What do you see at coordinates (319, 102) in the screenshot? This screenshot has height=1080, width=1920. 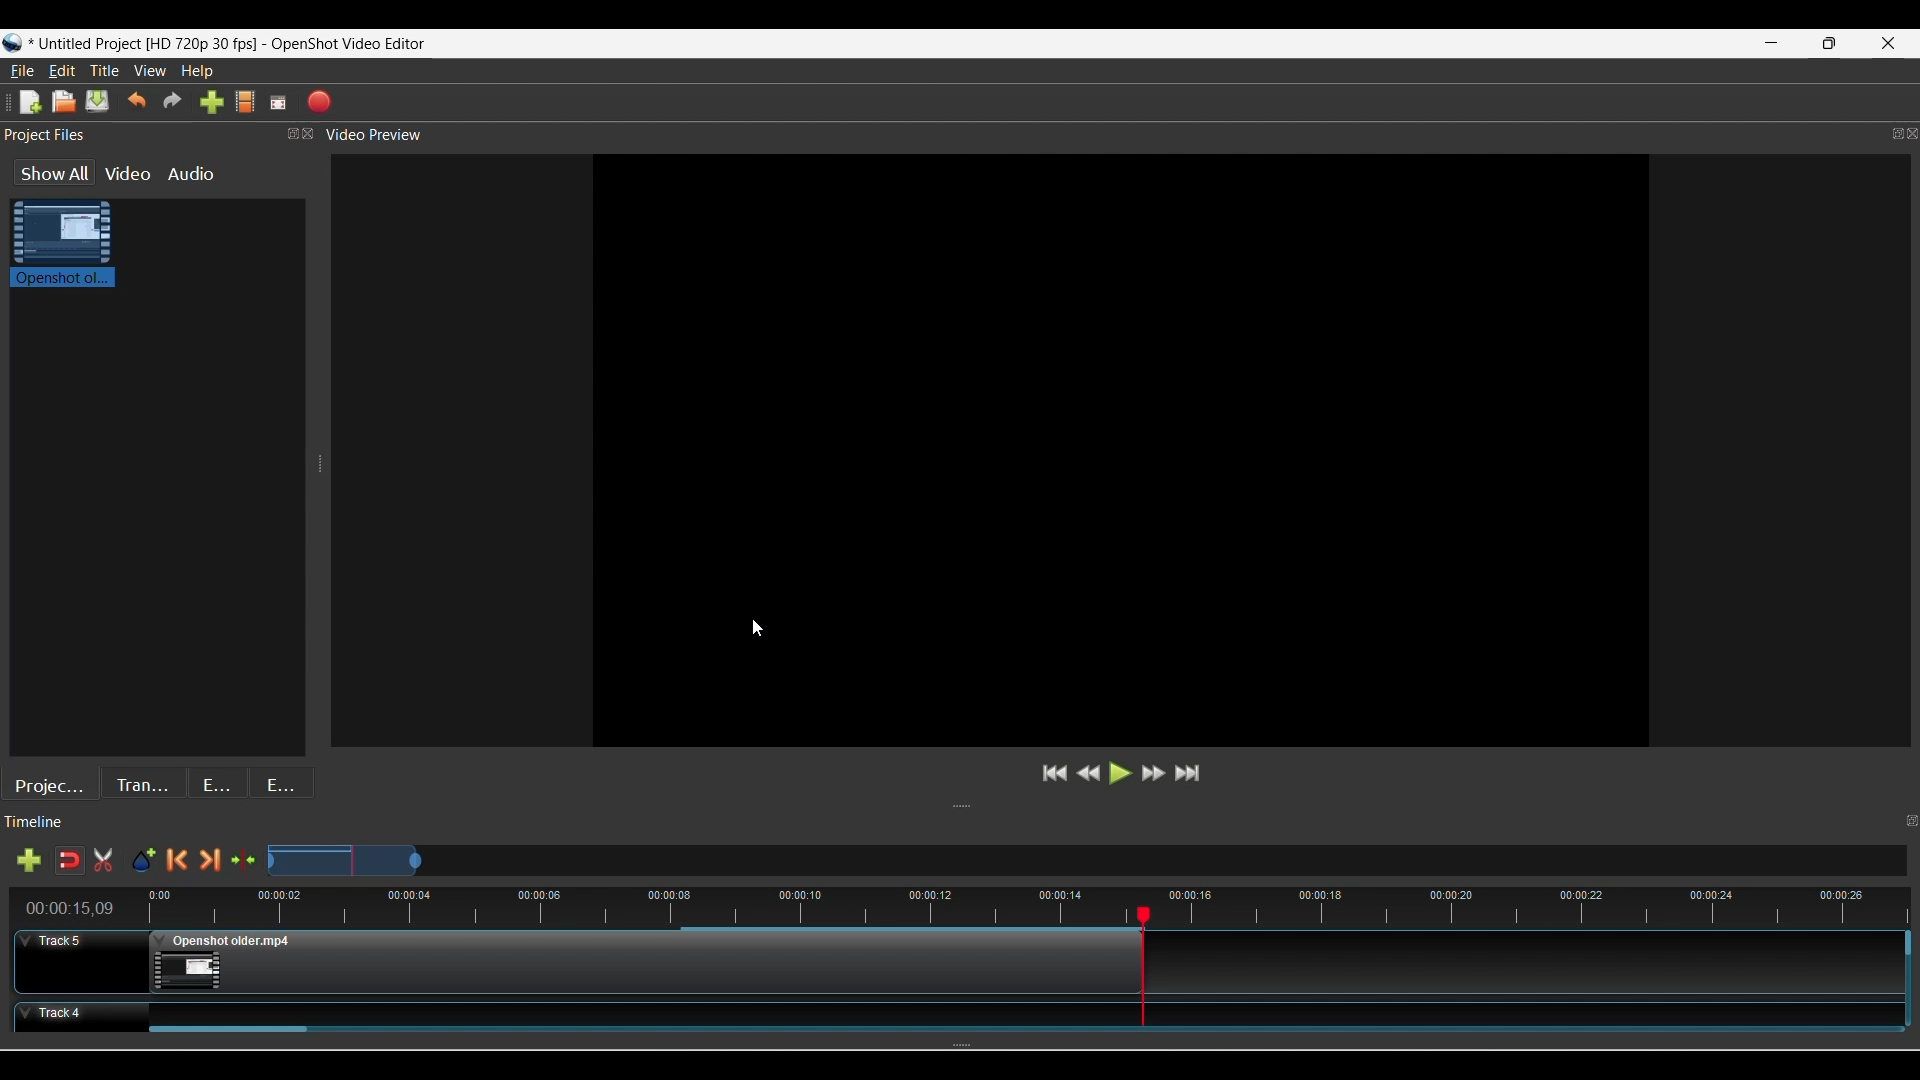 I see `Export video` at bounding box center [319, 102].